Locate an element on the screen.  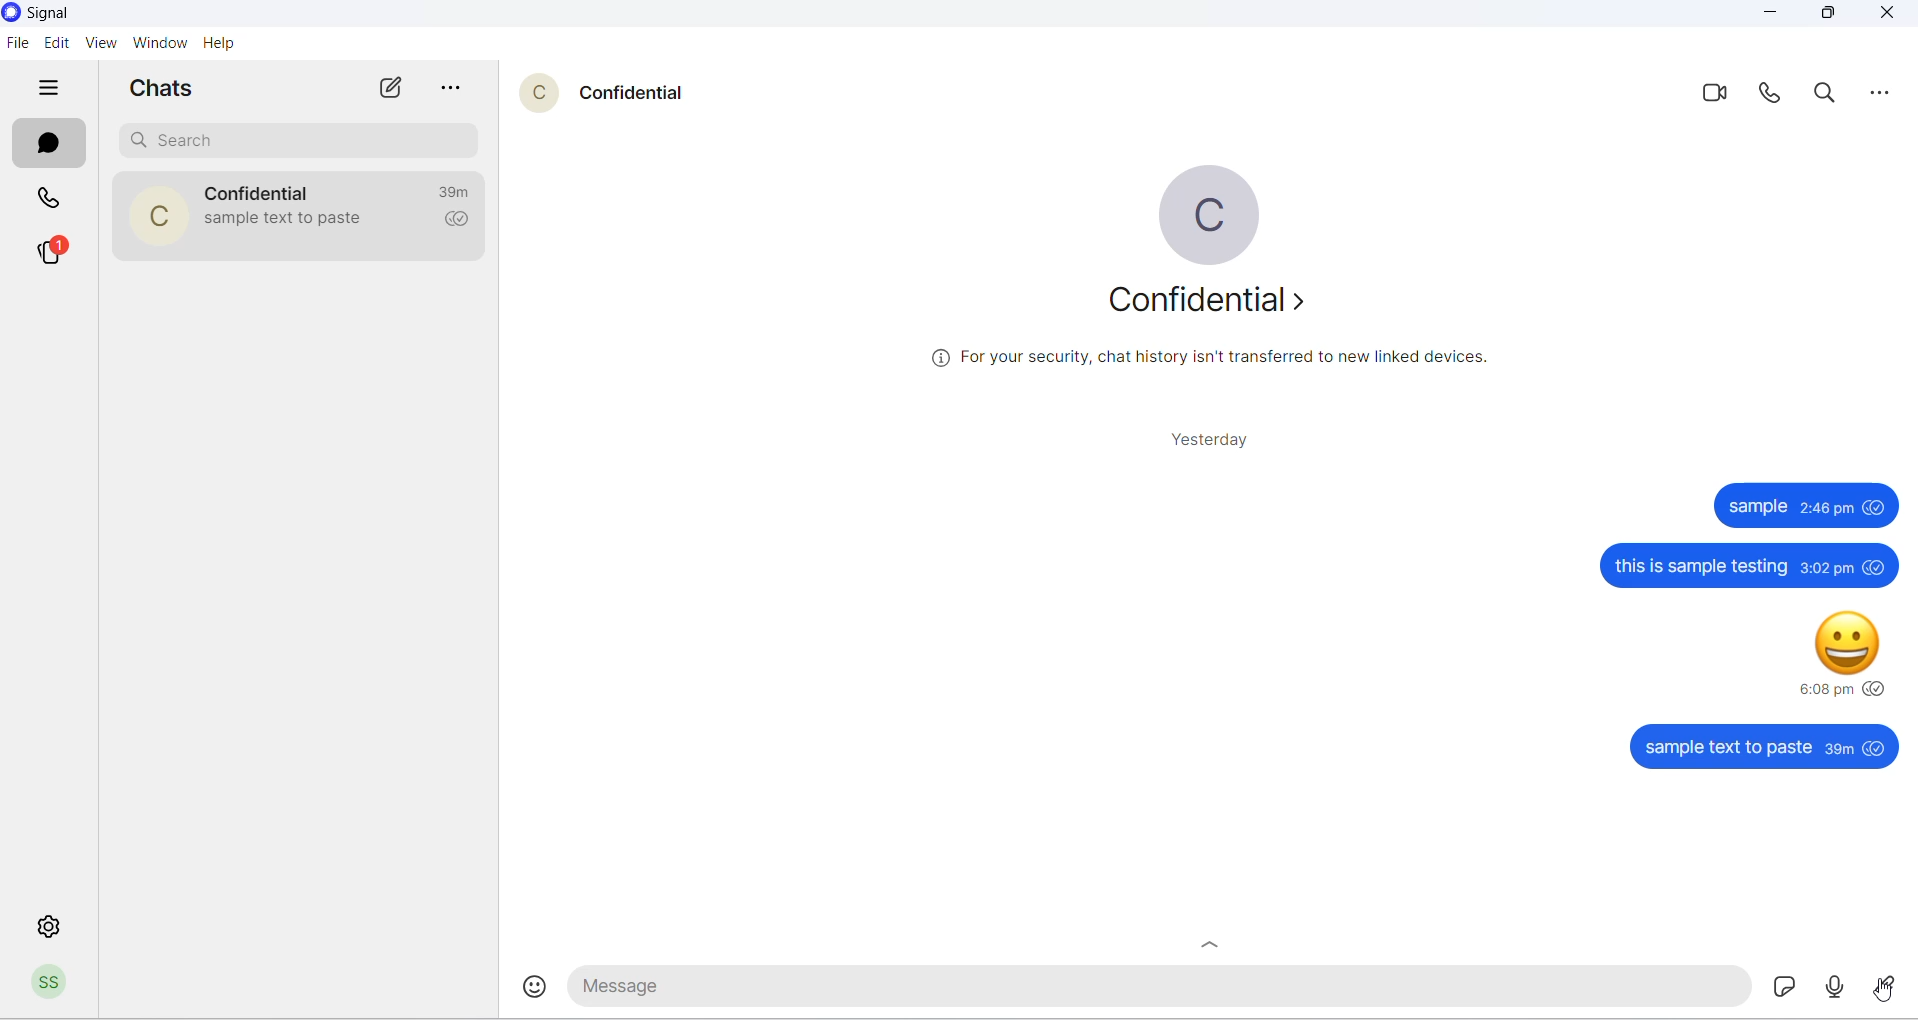
share attachment is located at coordinates (1886, 987).